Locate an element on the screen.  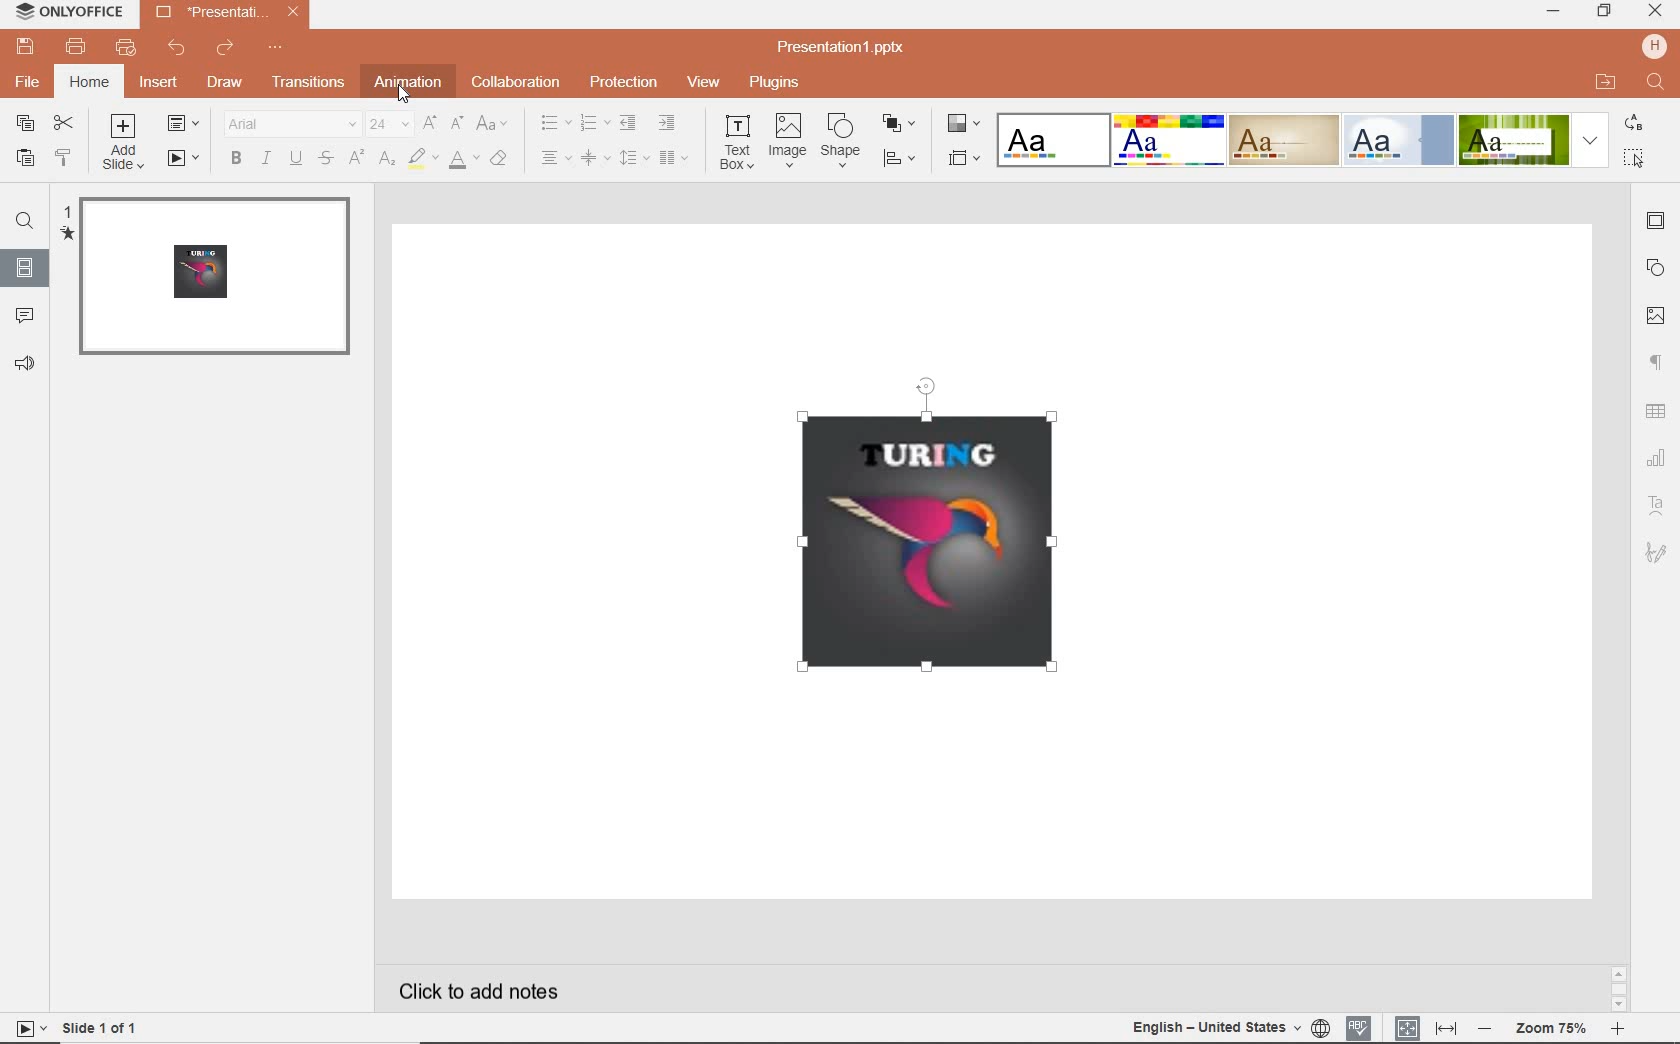
slide 1 of 1 is located at coordinates (88, 1030).